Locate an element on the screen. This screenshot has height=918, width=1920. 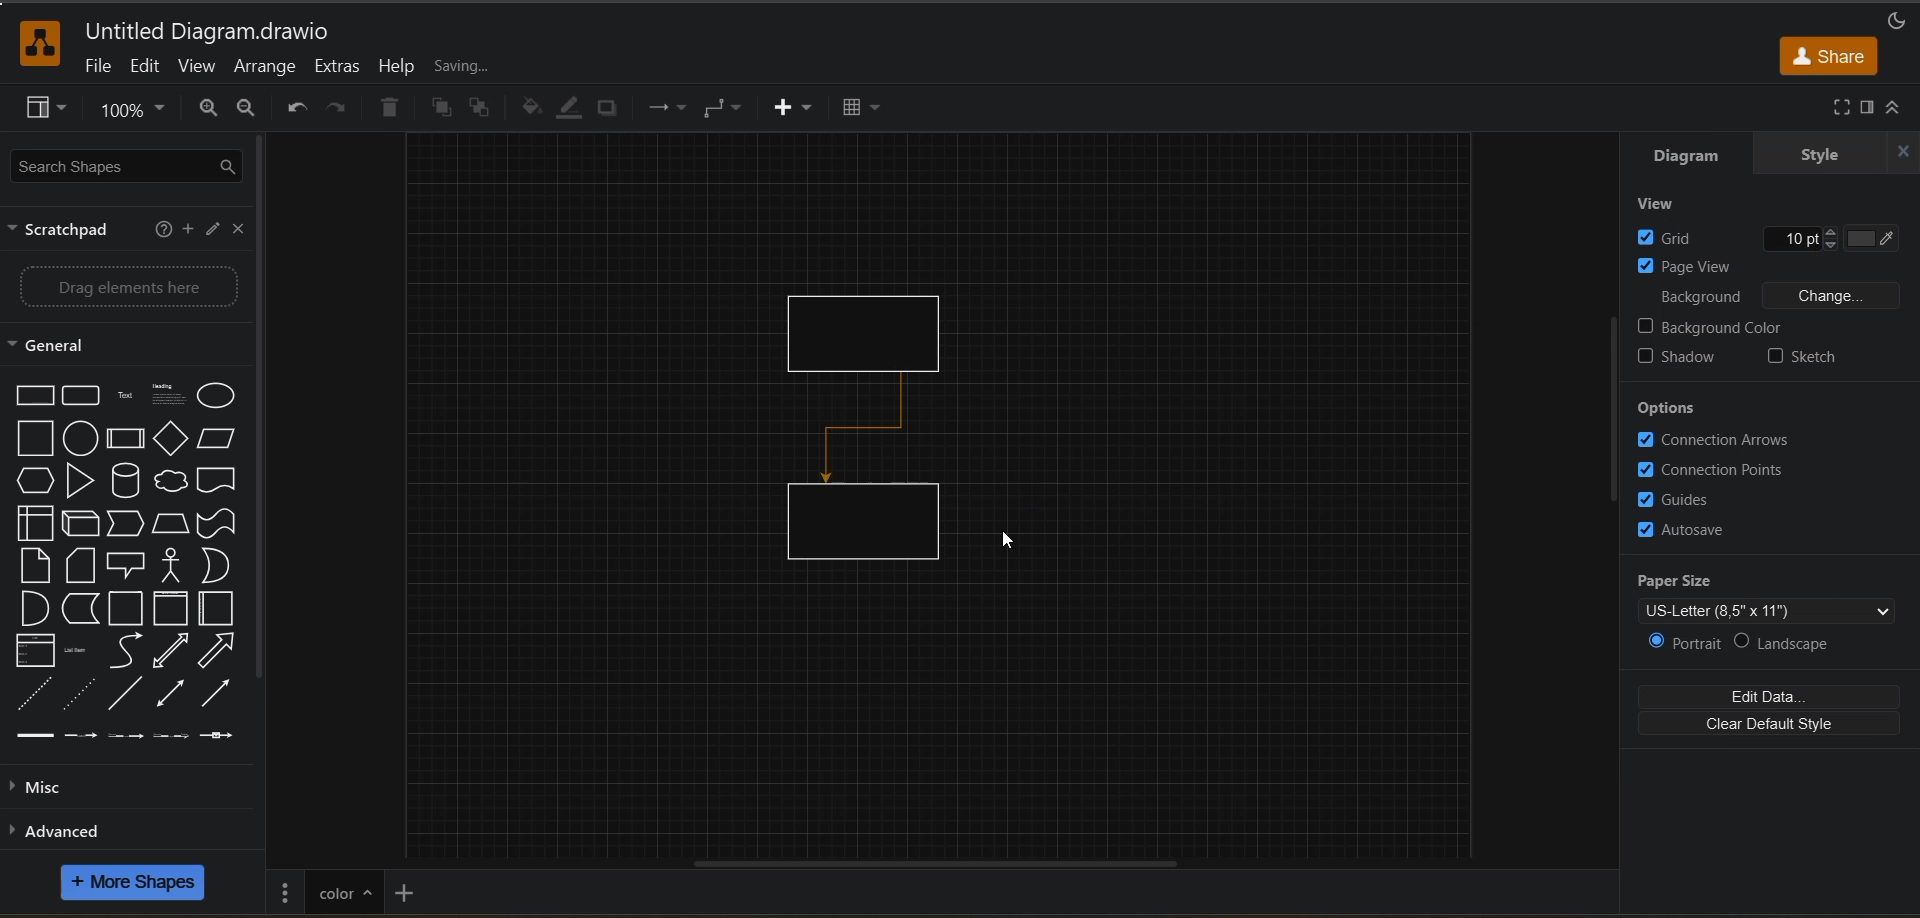
Circle is located at coordinates (80, 439).